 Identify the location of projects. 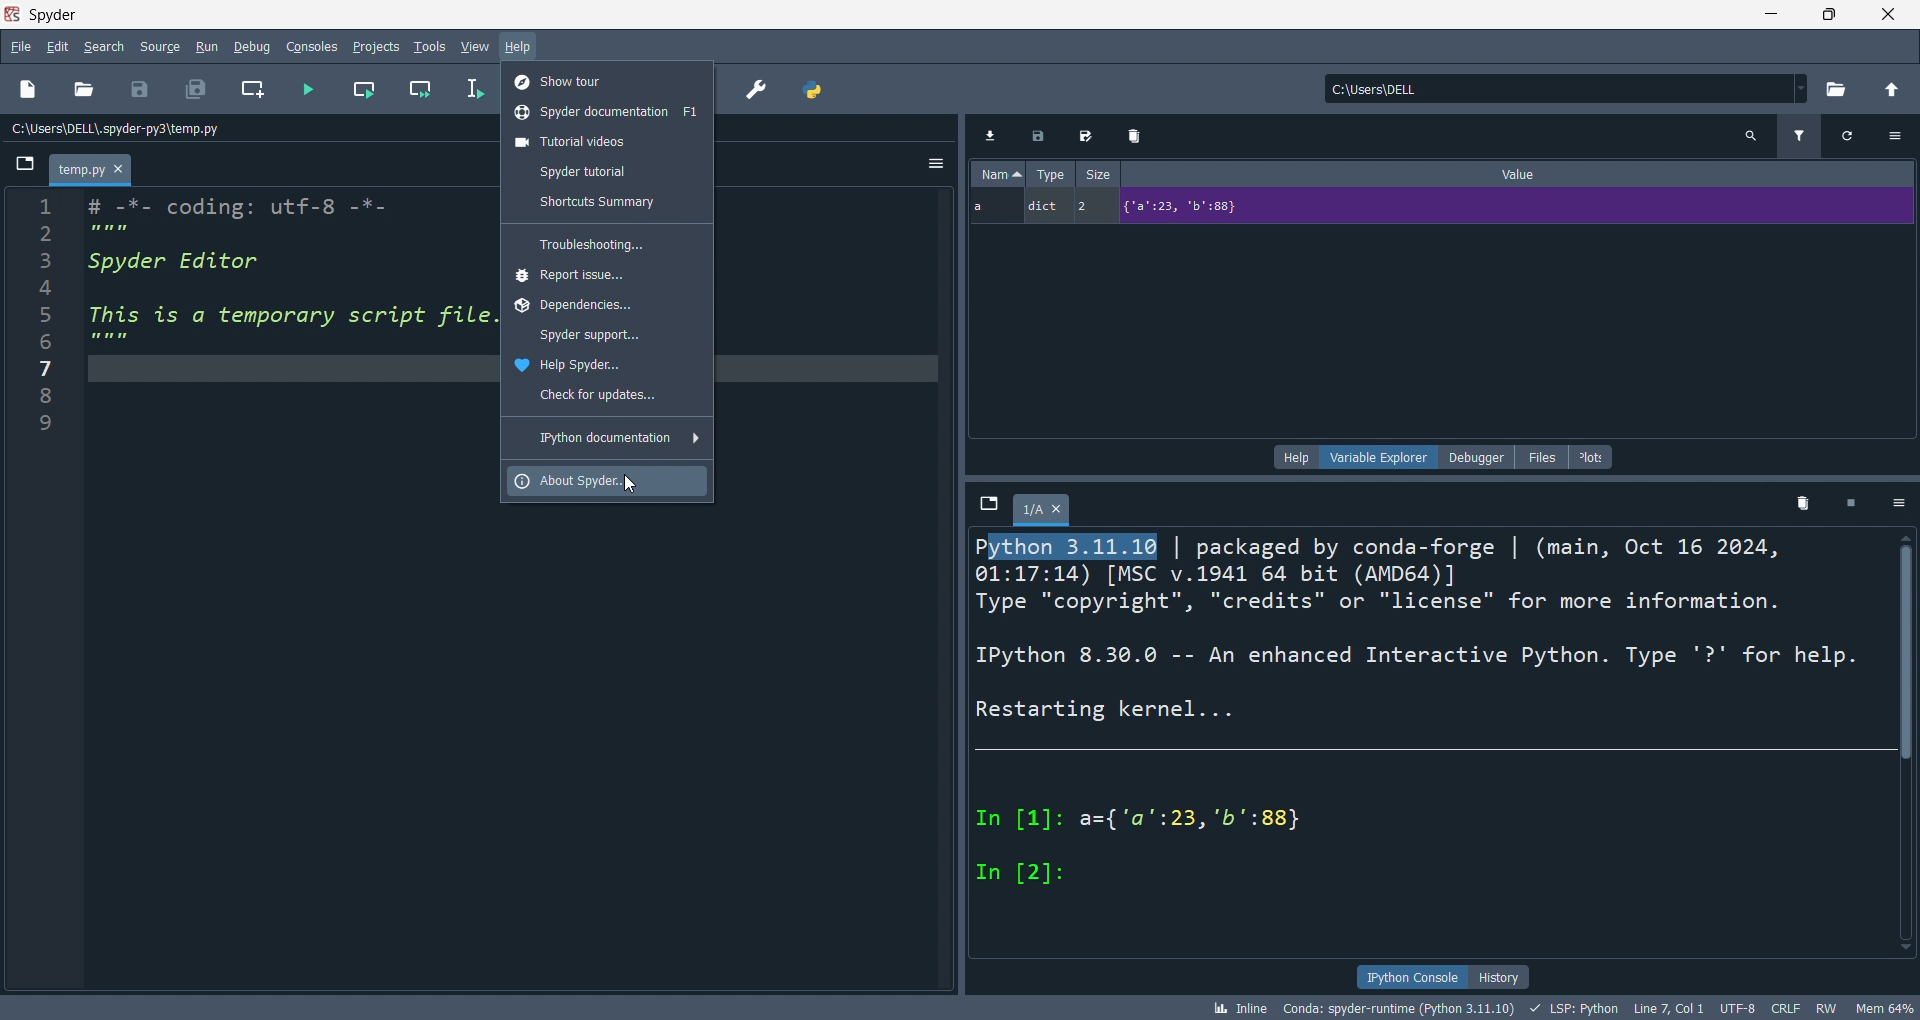
(377, 48).